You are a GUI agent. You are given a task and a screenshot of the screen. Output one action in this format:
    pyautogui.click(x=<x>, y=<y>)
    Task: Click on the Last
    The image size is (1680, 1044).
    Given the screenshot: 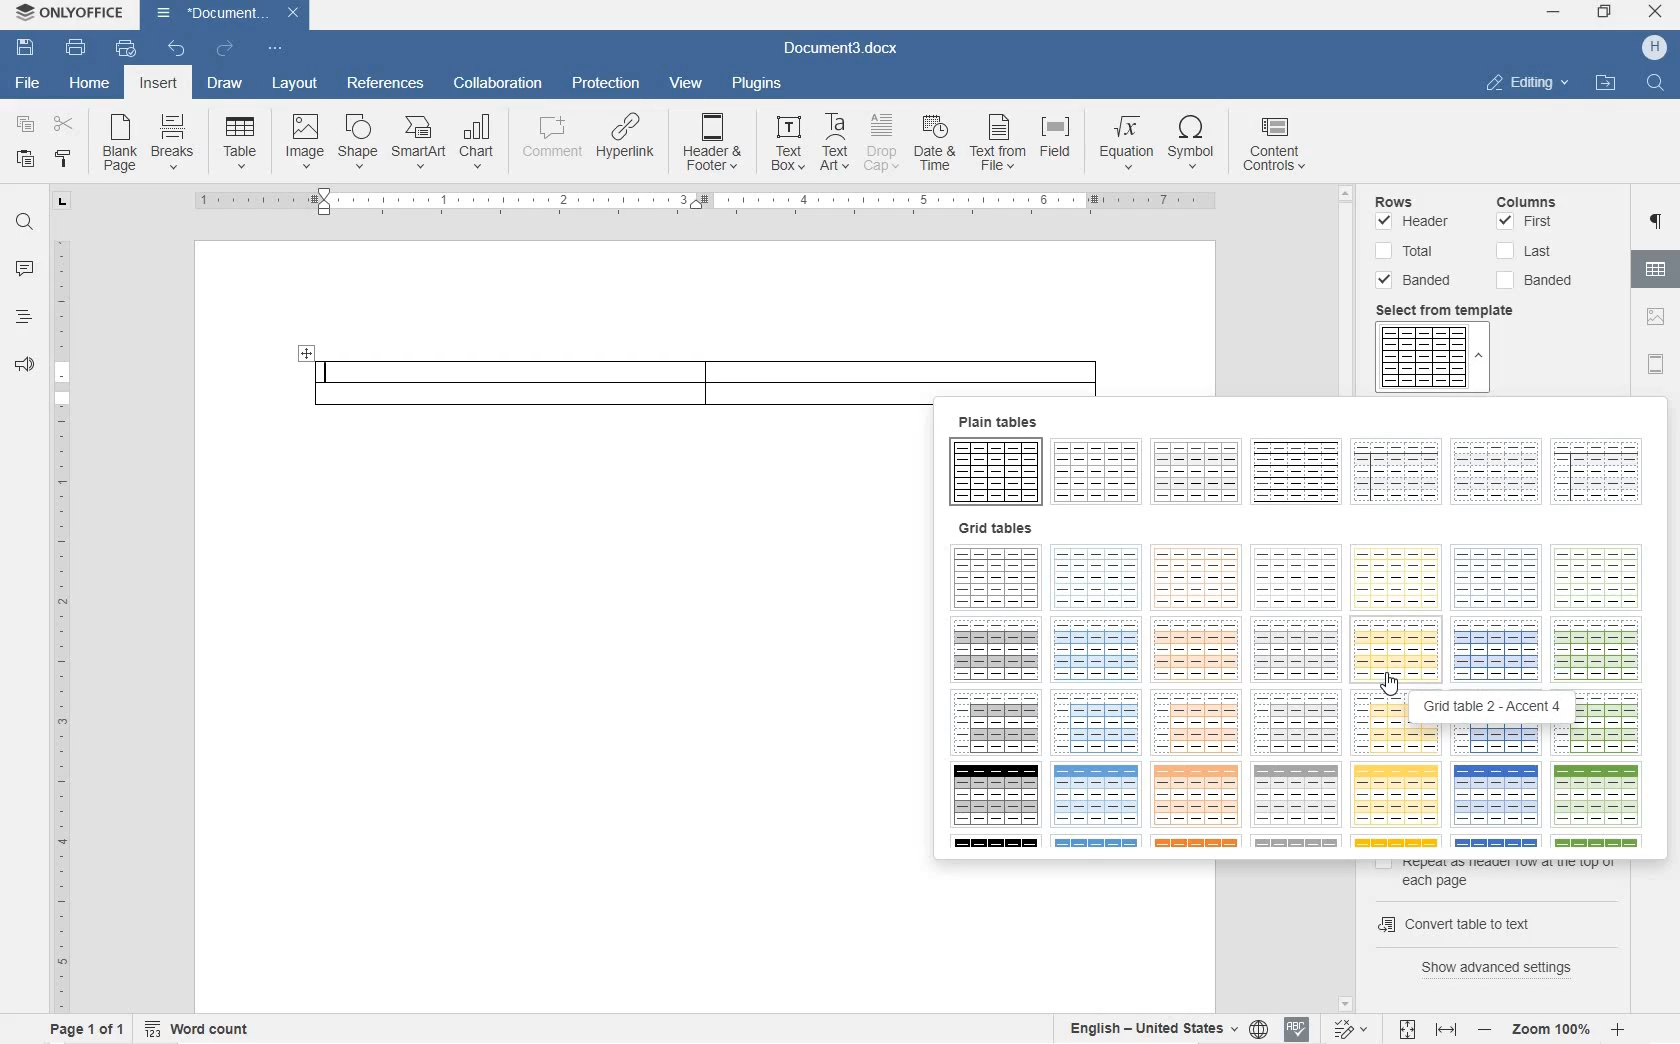 What is the action you would take?
    pyautogui.click(x=1524, y=251)
    